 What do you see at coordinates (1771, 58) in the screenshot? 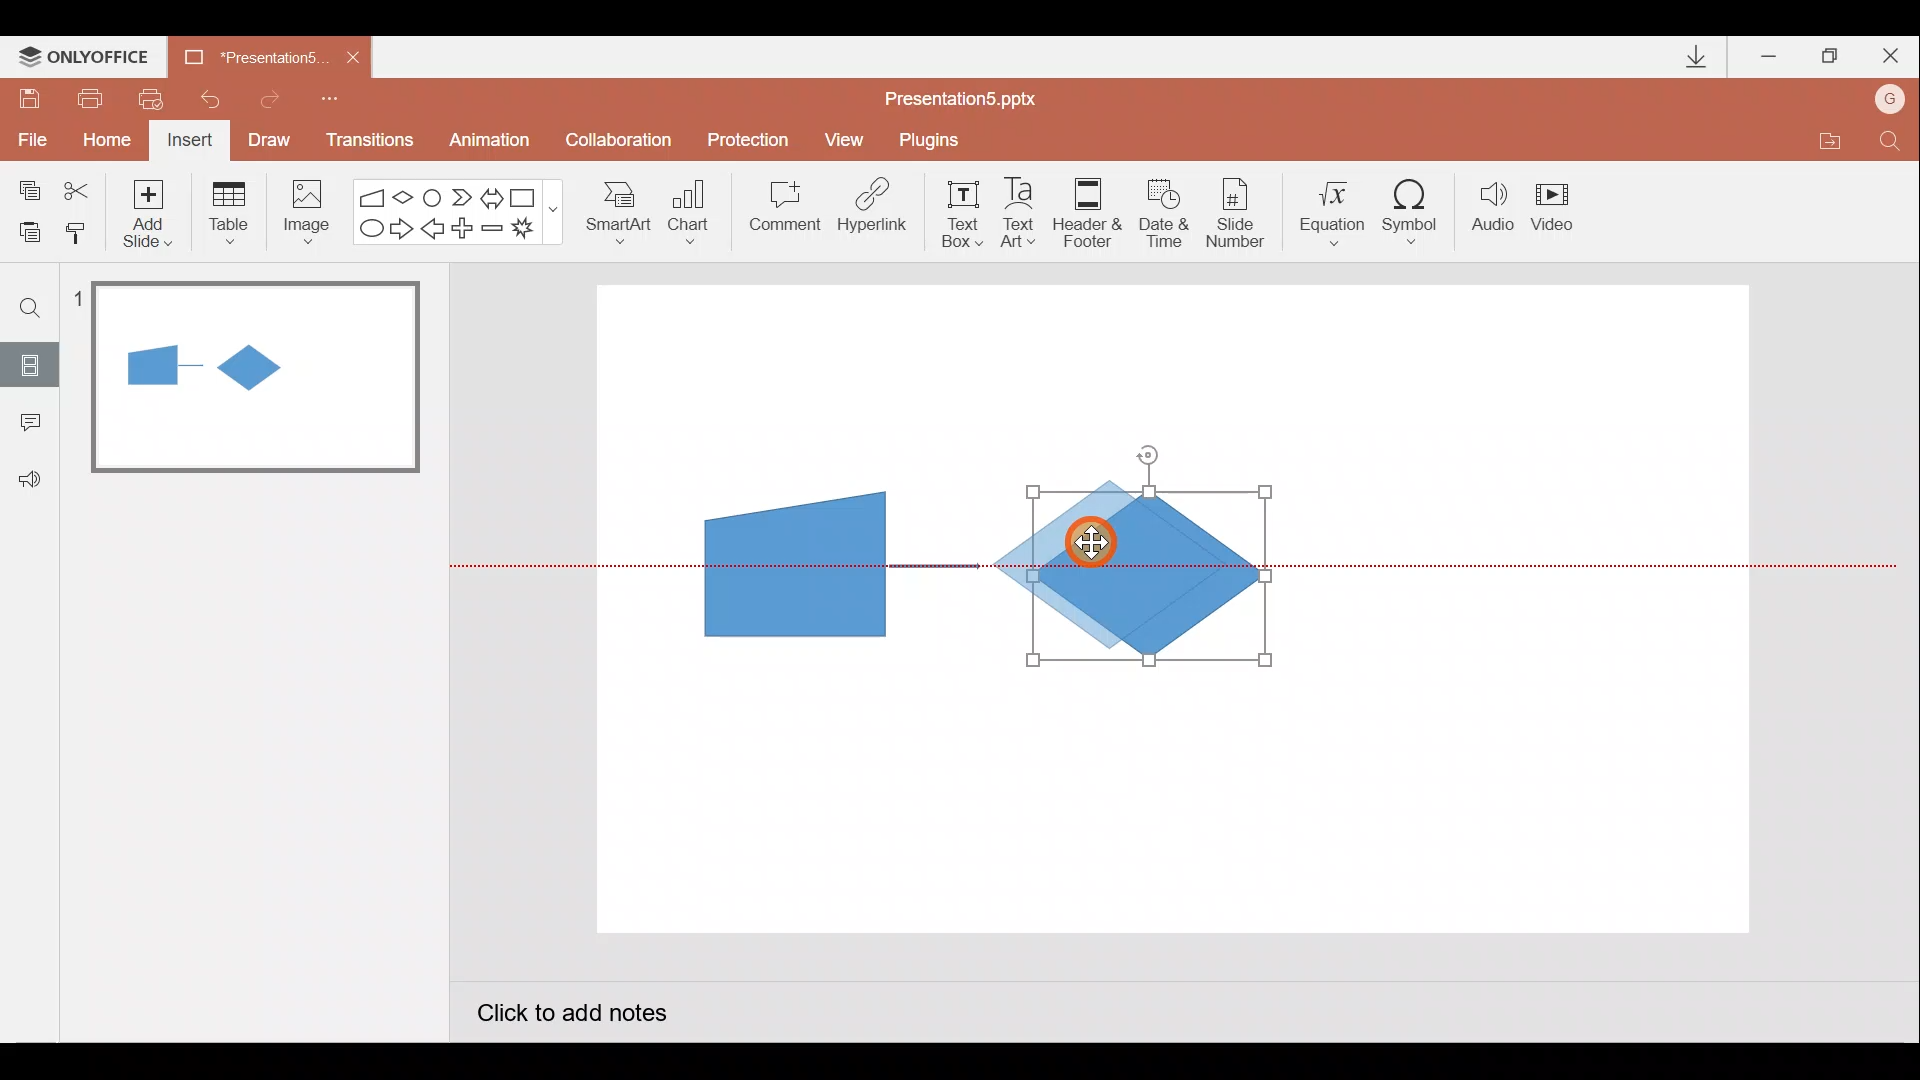
I see `Minimize` at bounding box center [1771, 58].